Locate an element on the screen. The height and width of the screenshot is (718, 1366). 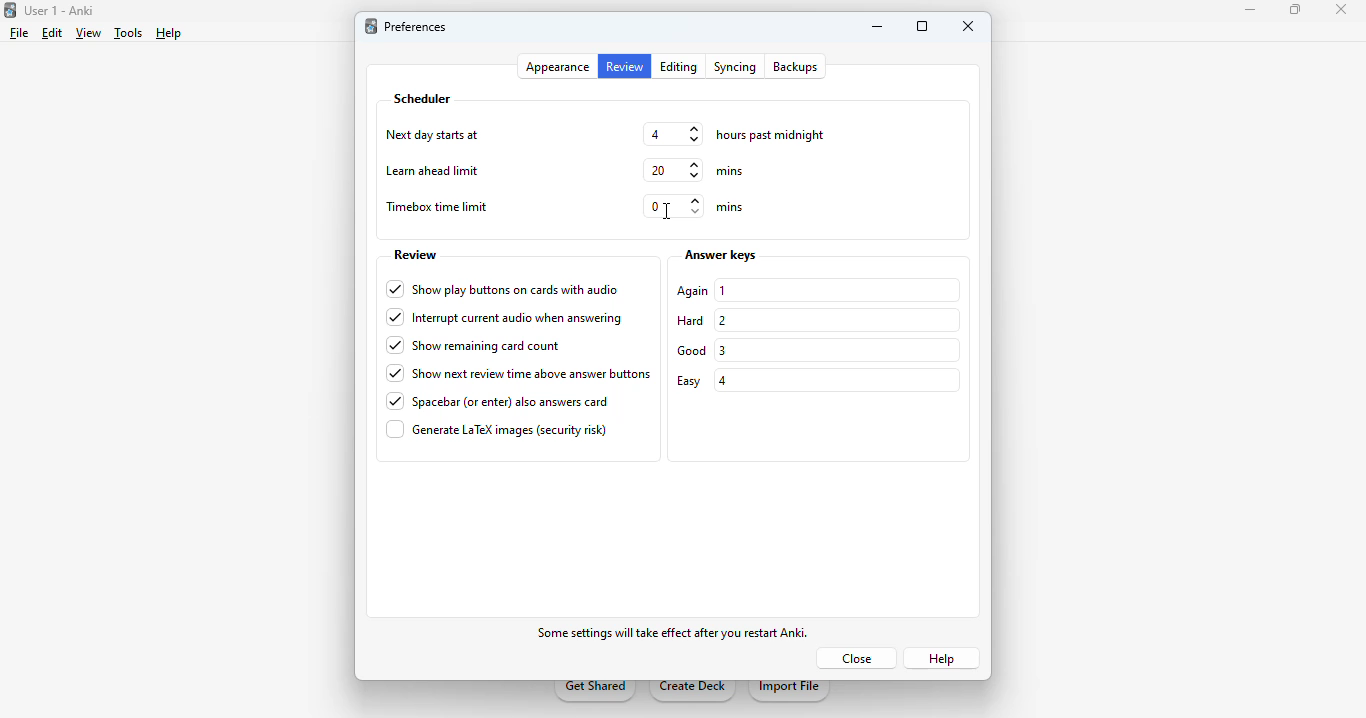
again is located at coordinates (693, 291).